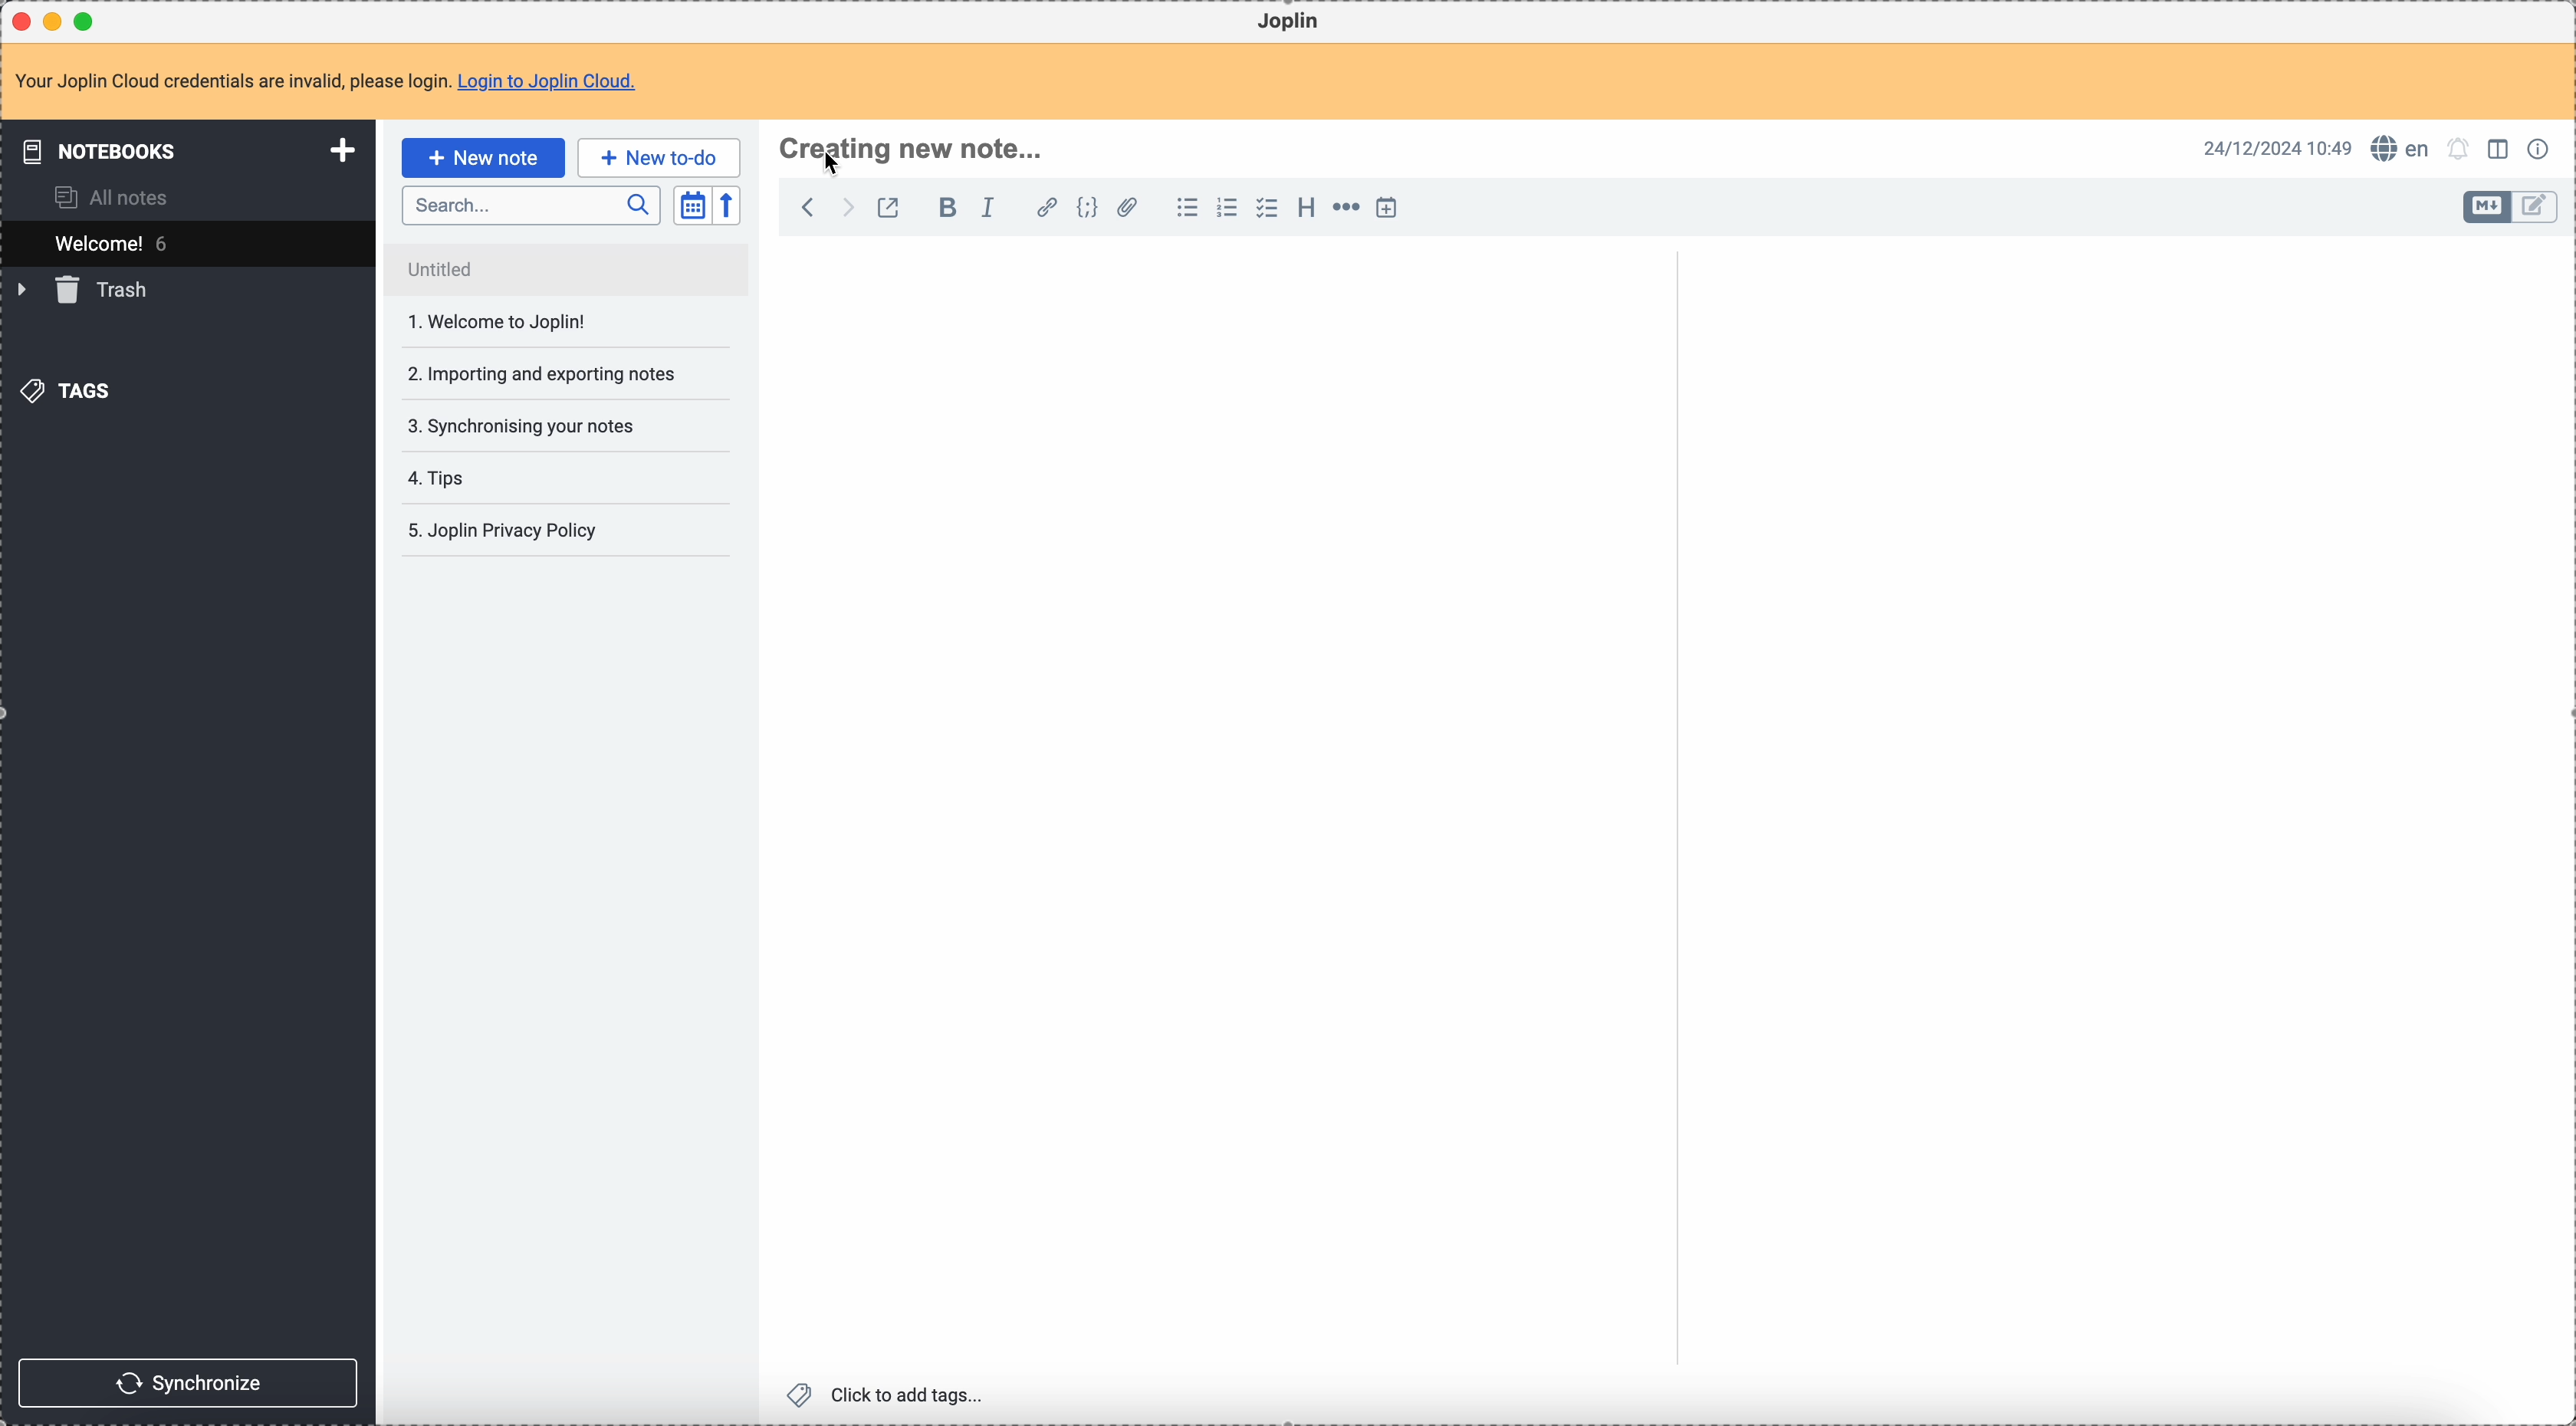 The width and height of the screenshot is (2576, 1426). I want to click on Untitled, so click(567, 271).